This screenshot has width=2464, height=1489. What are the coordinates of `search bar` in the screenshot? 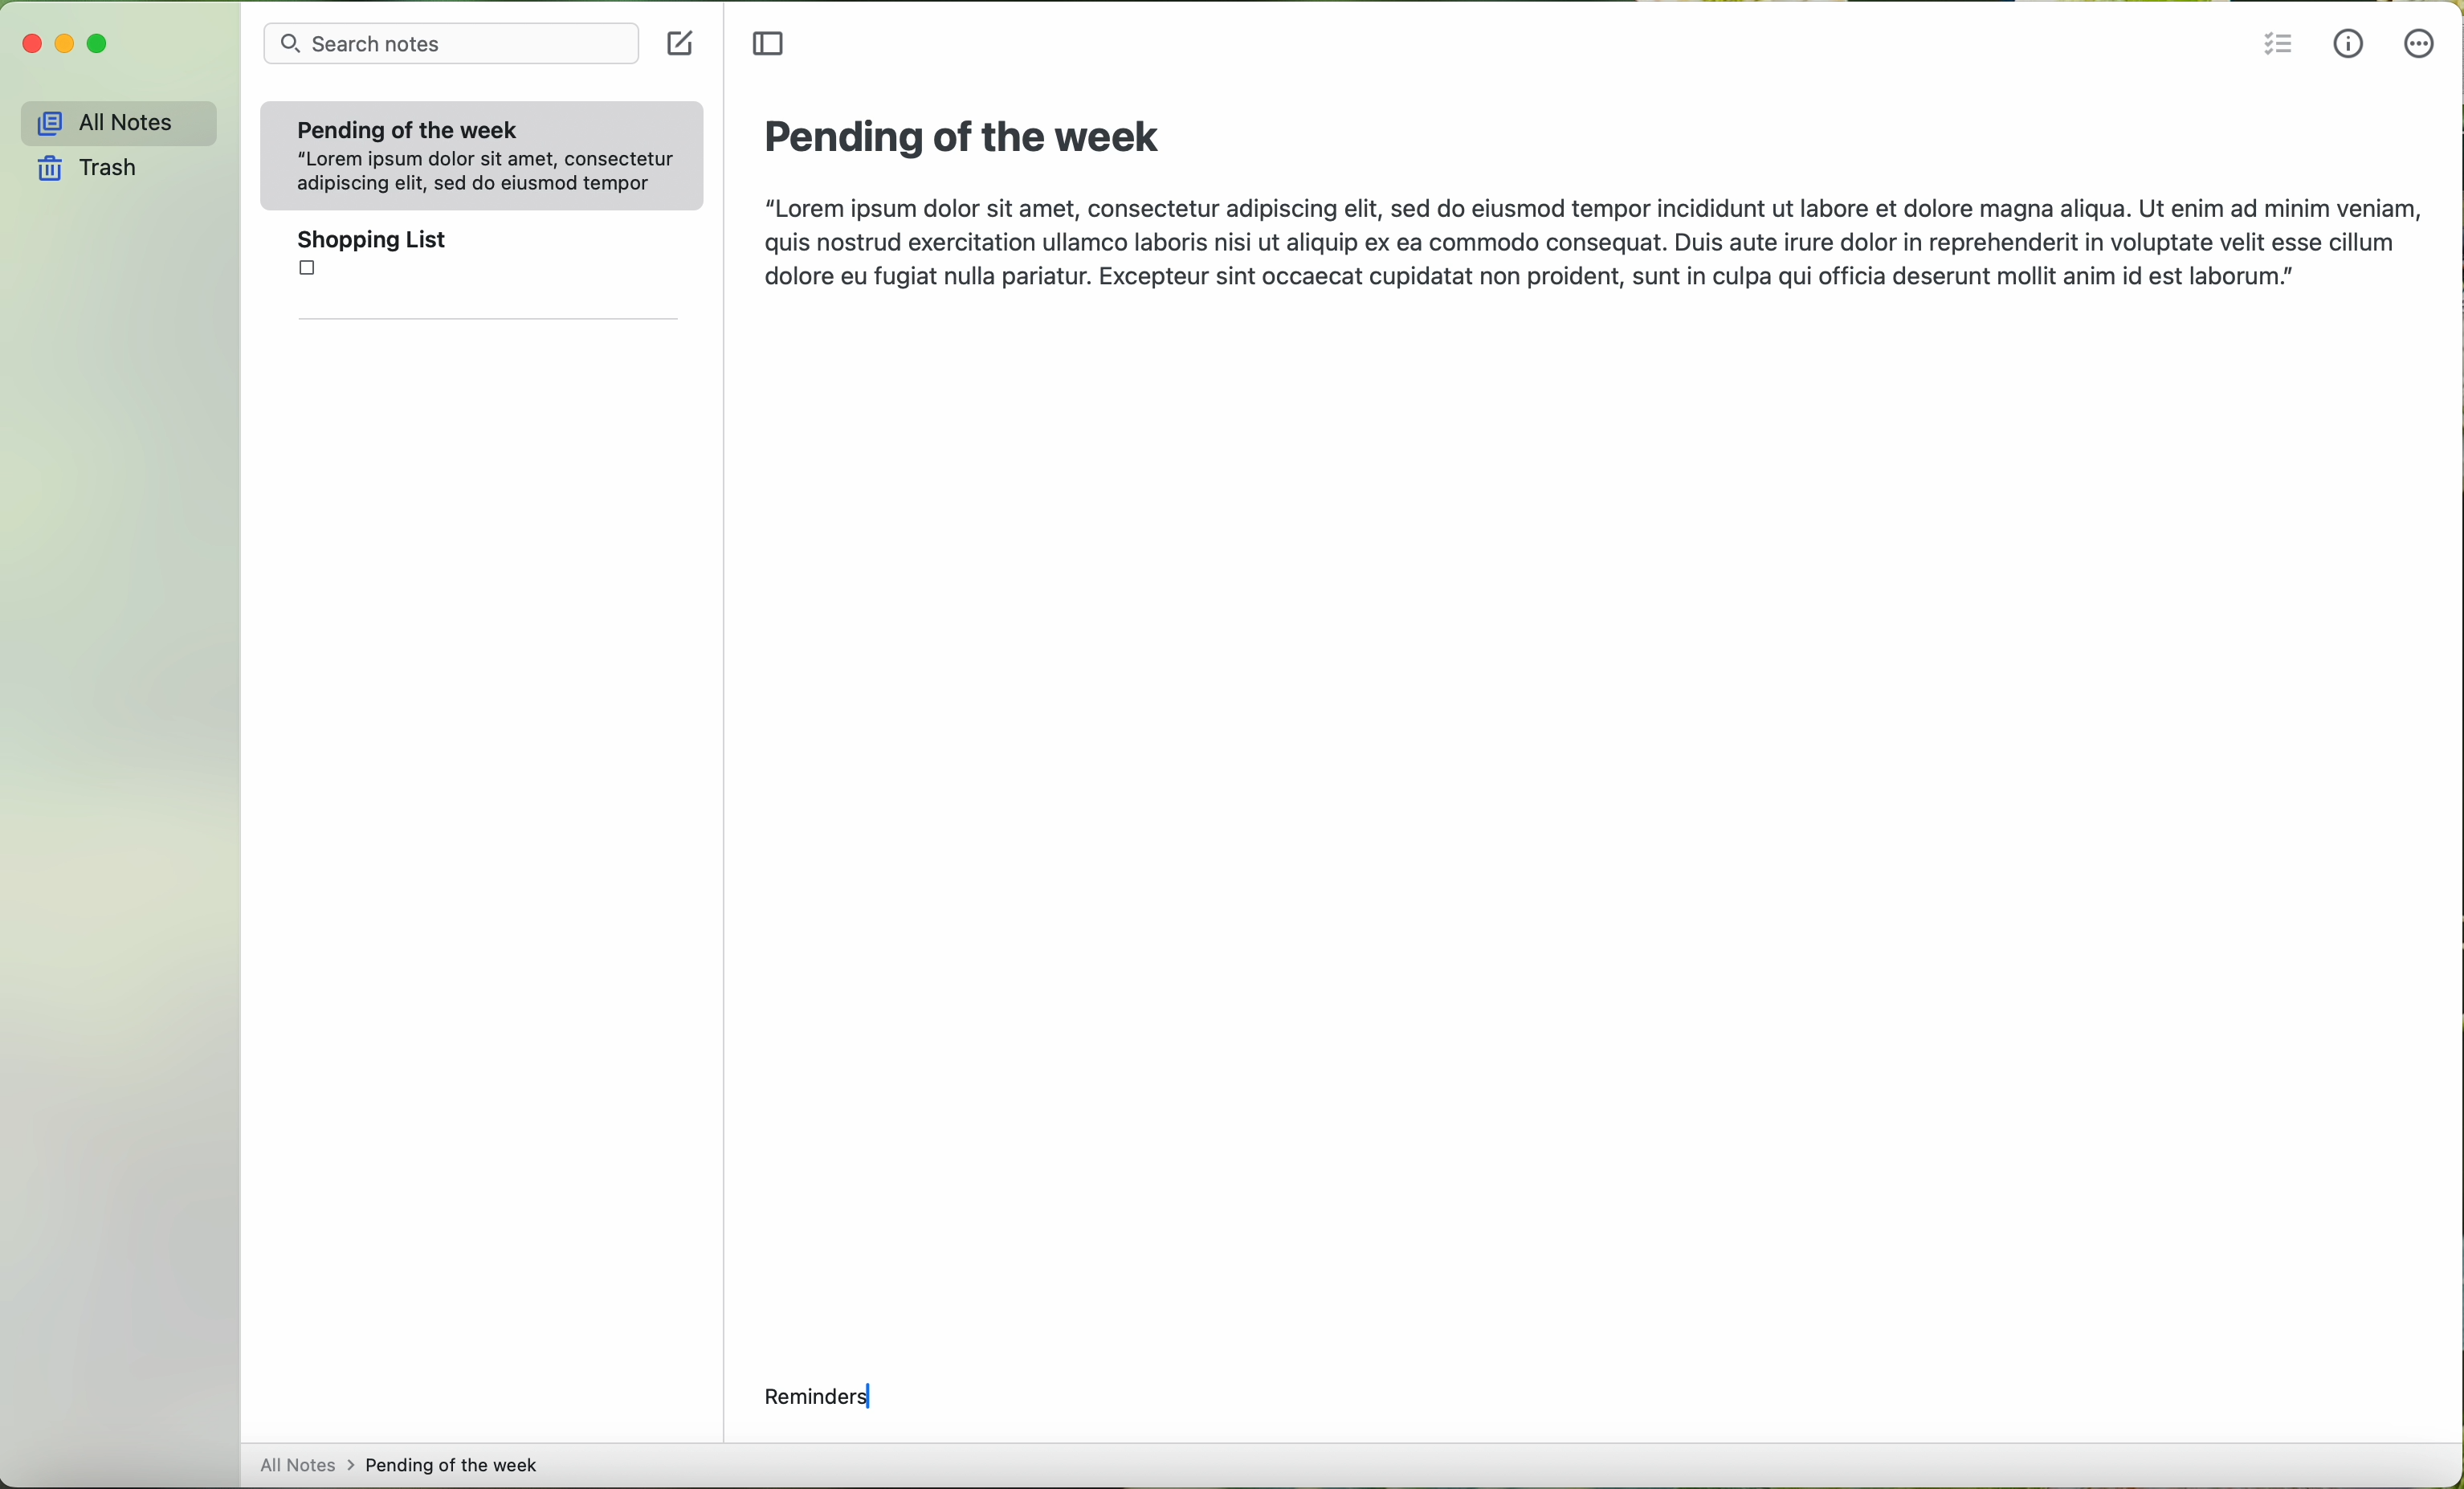 It's located at (457, 45).